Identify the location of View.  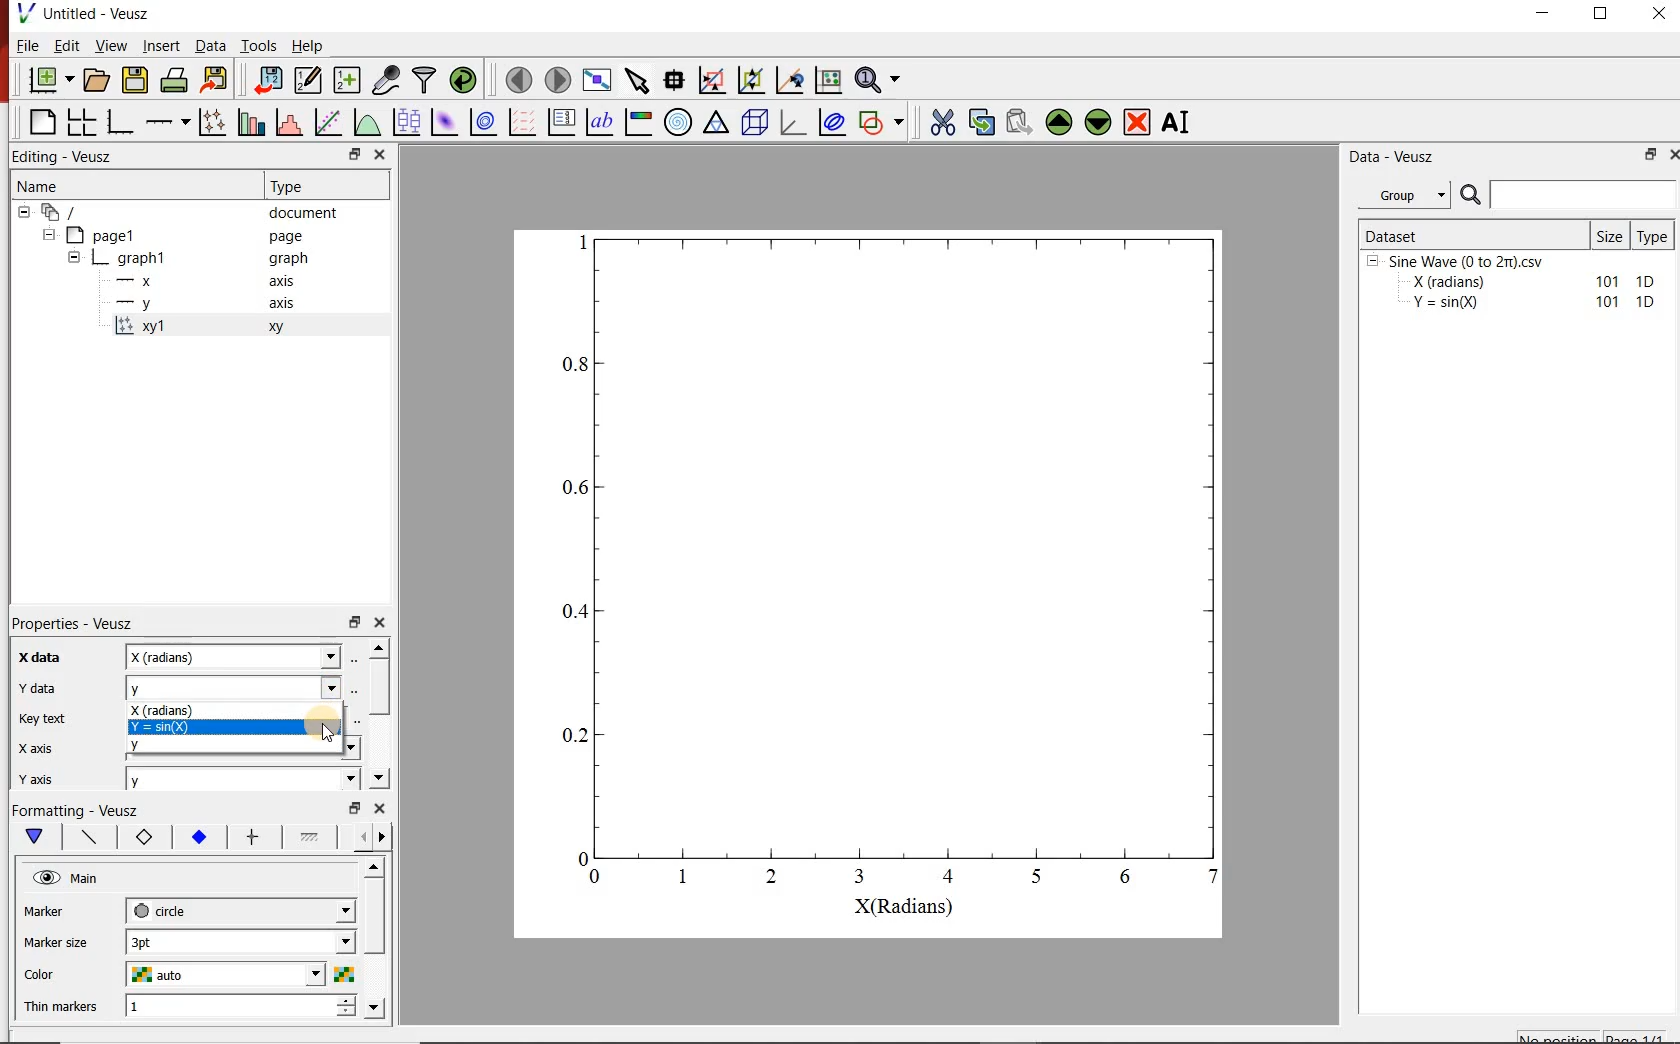
(112, 45).